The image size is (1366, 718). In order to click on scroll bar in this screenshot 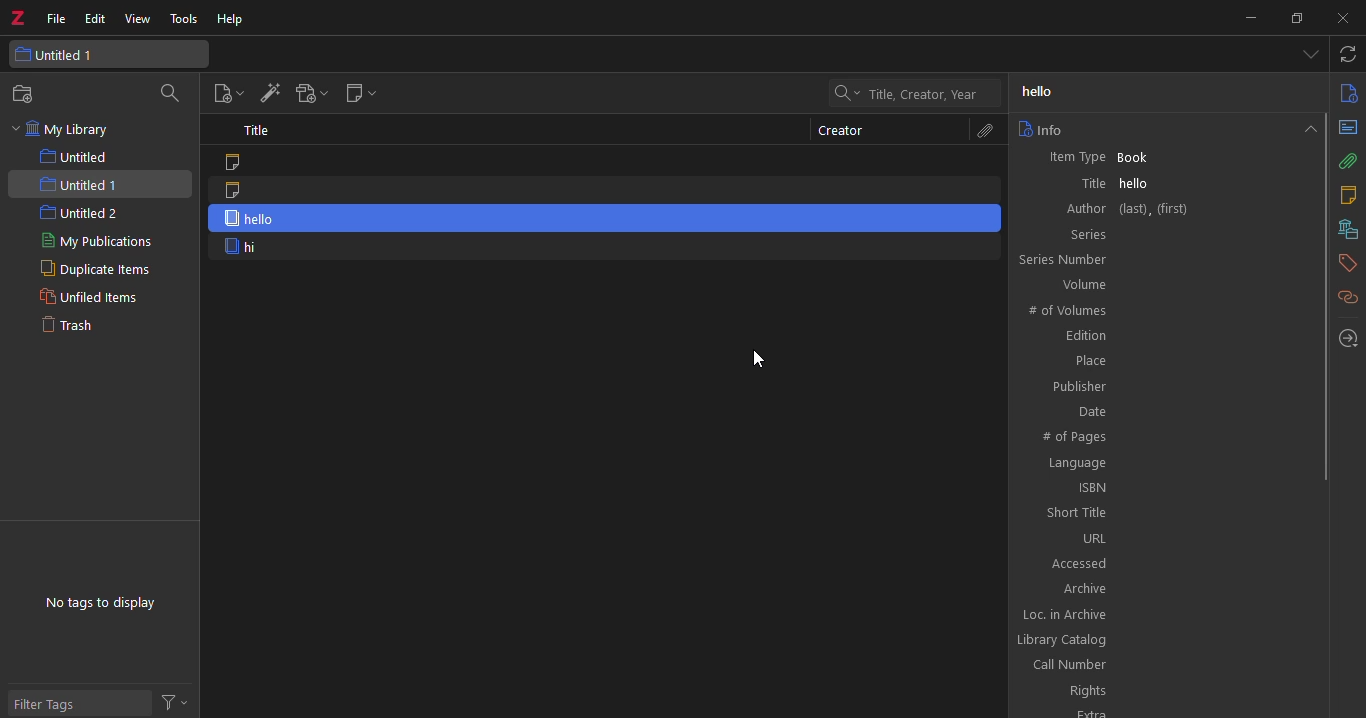, I will do `click(1327, 295)`.